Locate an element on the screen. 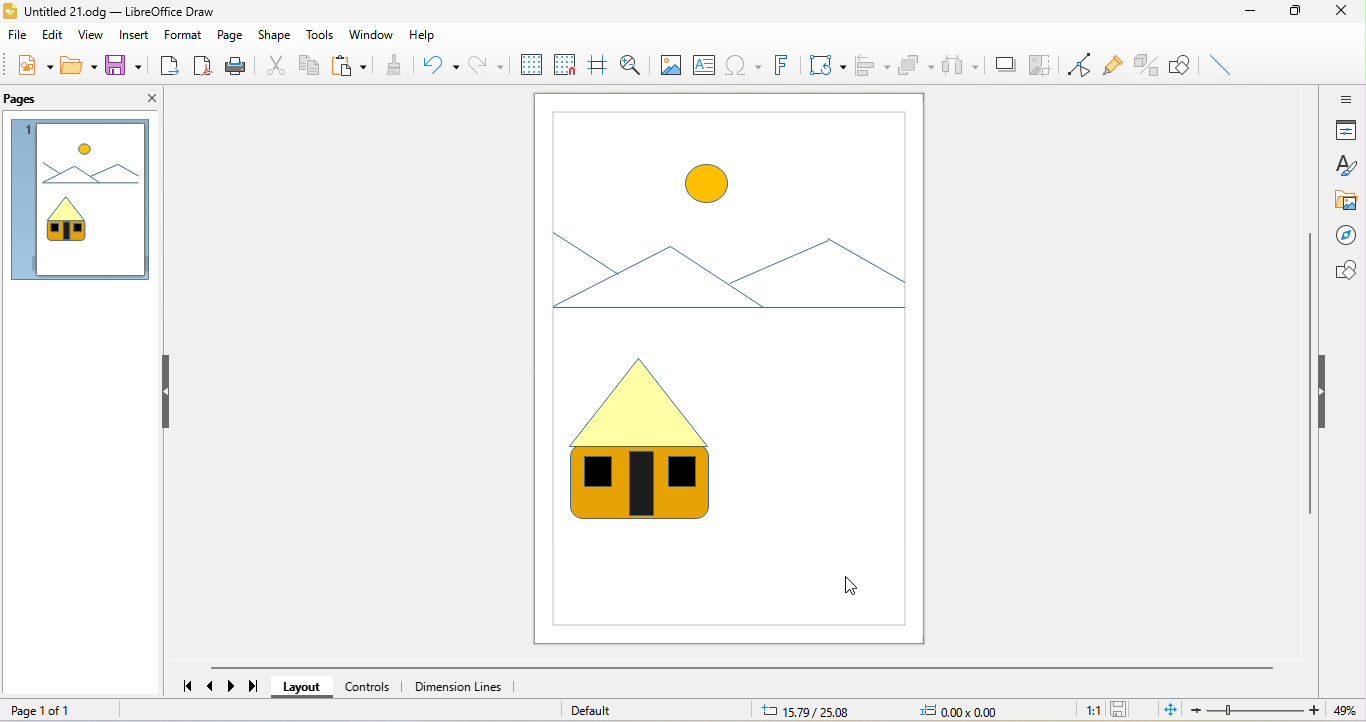 The width and height of the screenshot is (1366, 722). redo is located at coordinates (487, 65).